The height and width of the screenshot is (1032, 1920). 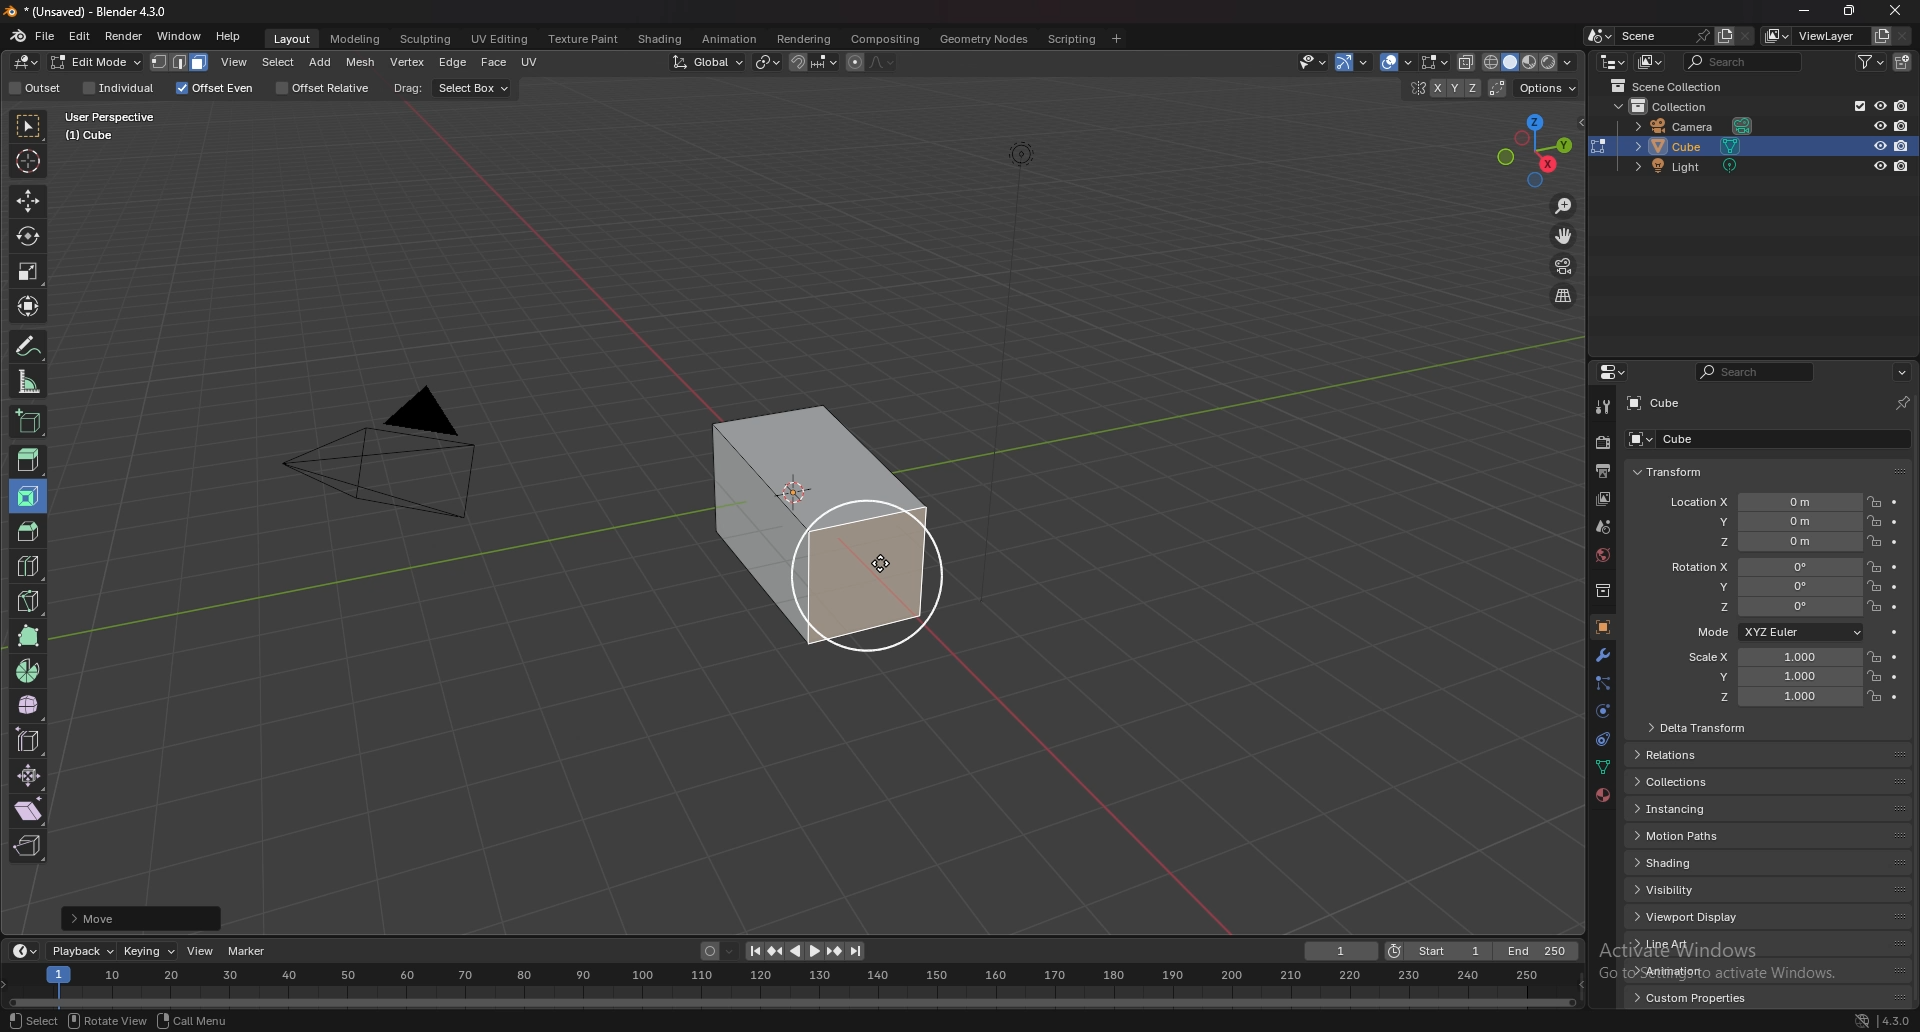 I want to click on instancing, so click(x=1694, y=809).